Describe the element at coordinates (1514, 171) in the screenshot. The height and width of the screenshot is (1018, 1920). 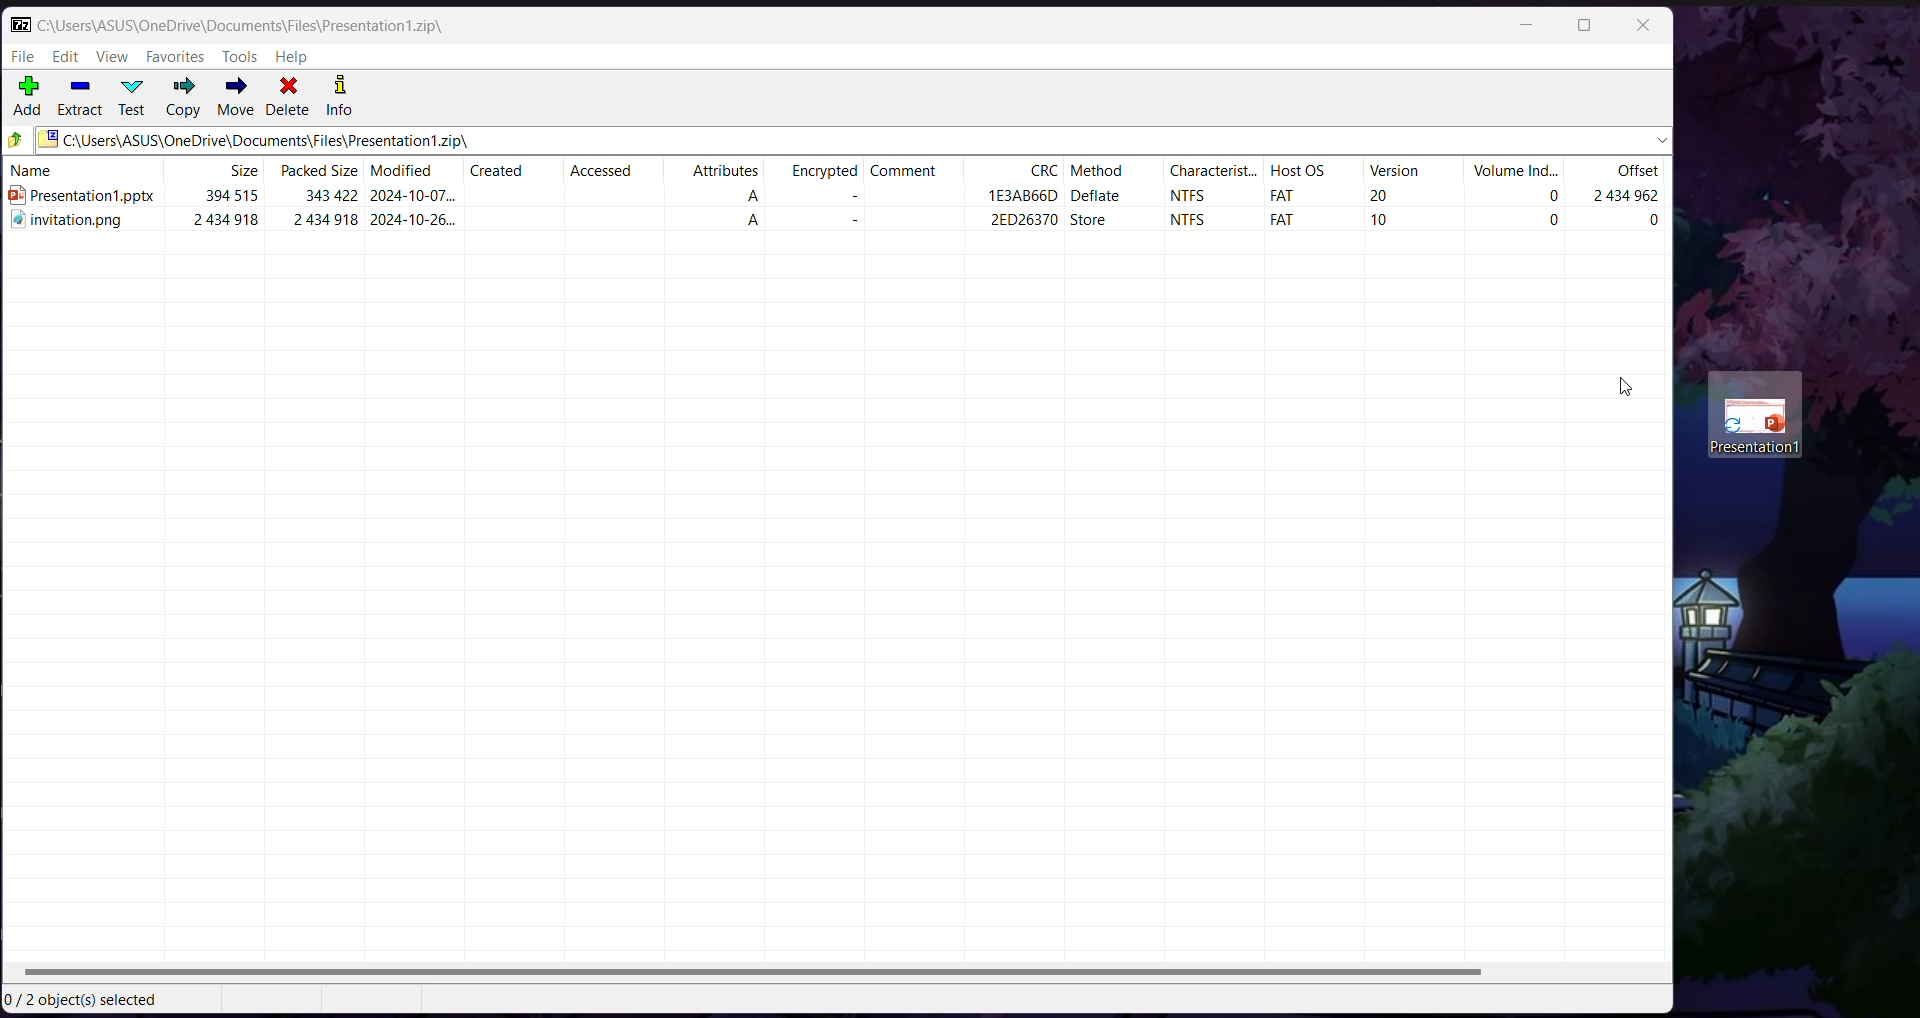
I see `Volume Ind...` at that location.